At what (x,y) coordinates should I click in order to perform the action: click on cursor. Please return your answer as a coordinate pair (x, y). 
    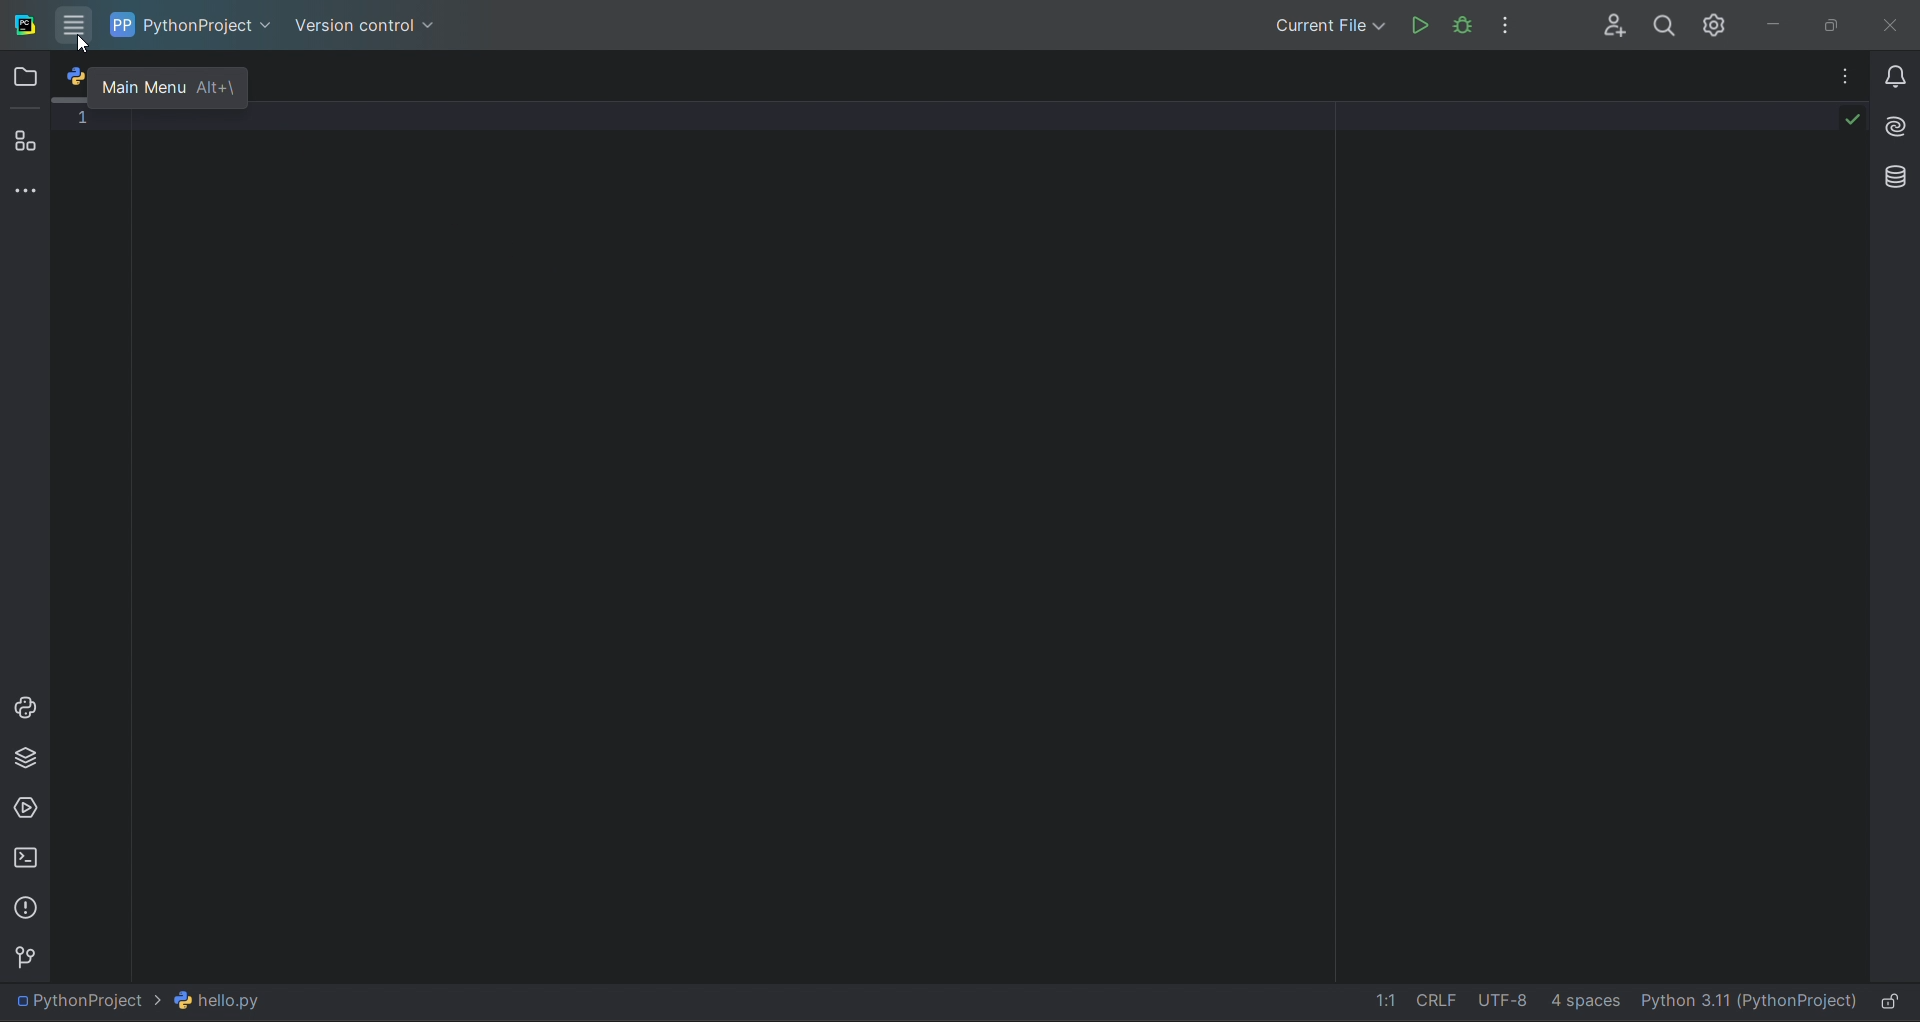
    Looking at the image, I should click on (83, 45).